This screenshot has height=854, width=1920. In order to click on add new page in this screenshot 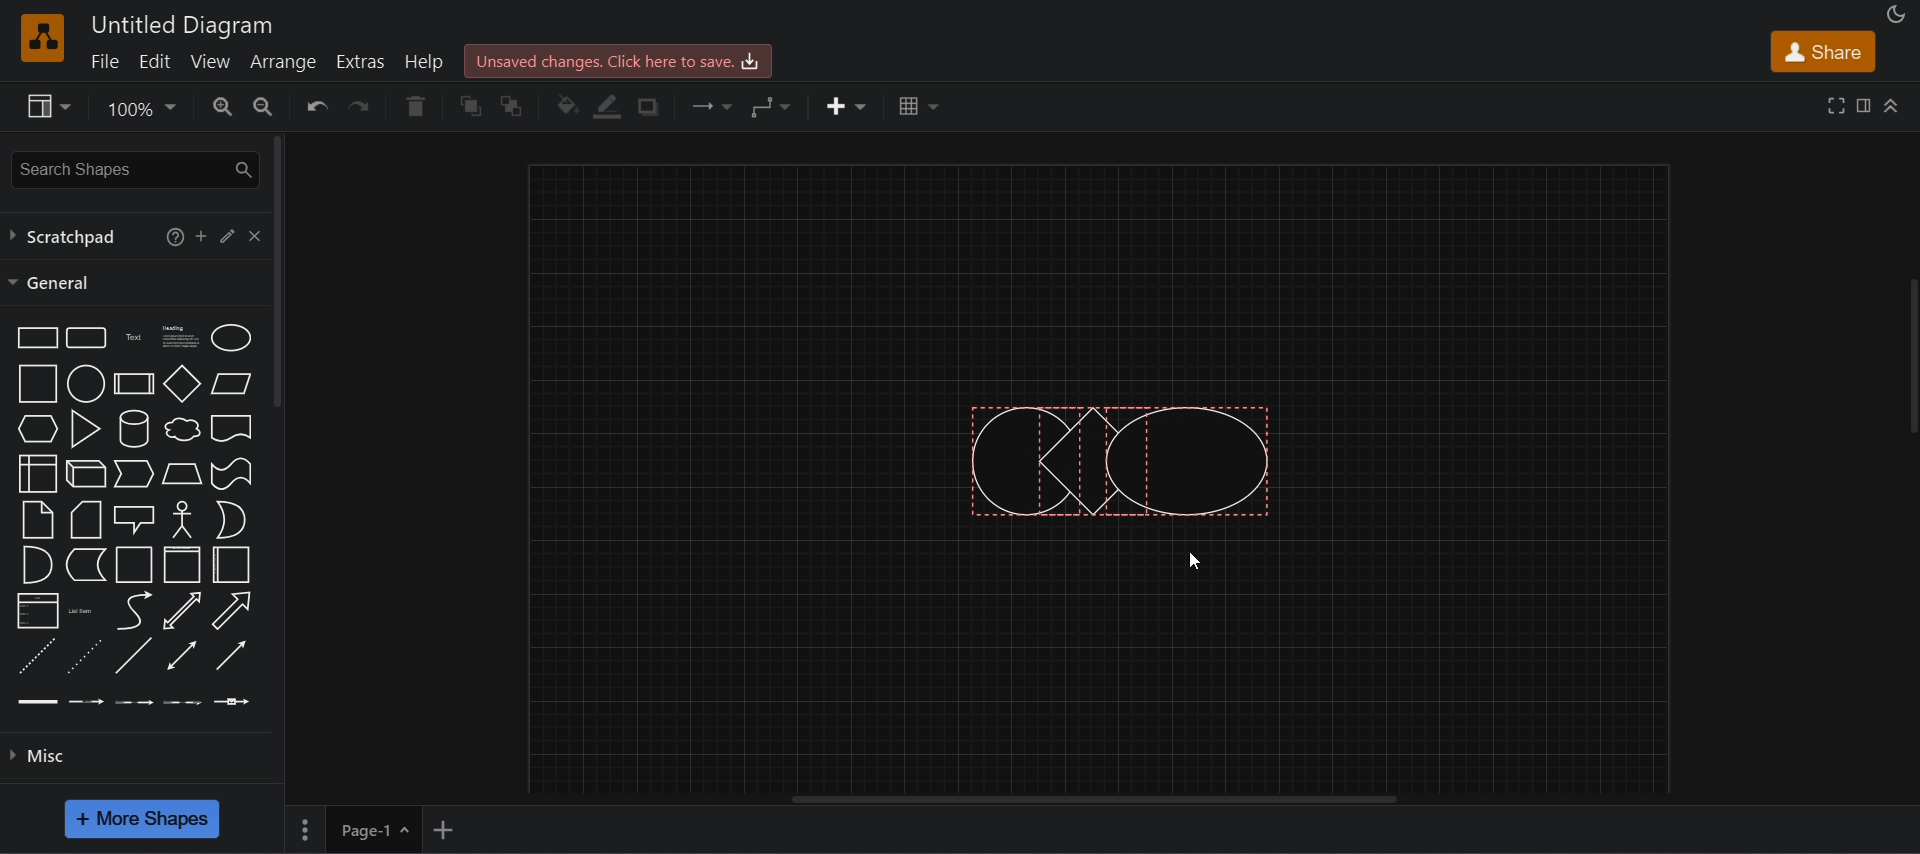, I will do `click(444, 827)`.